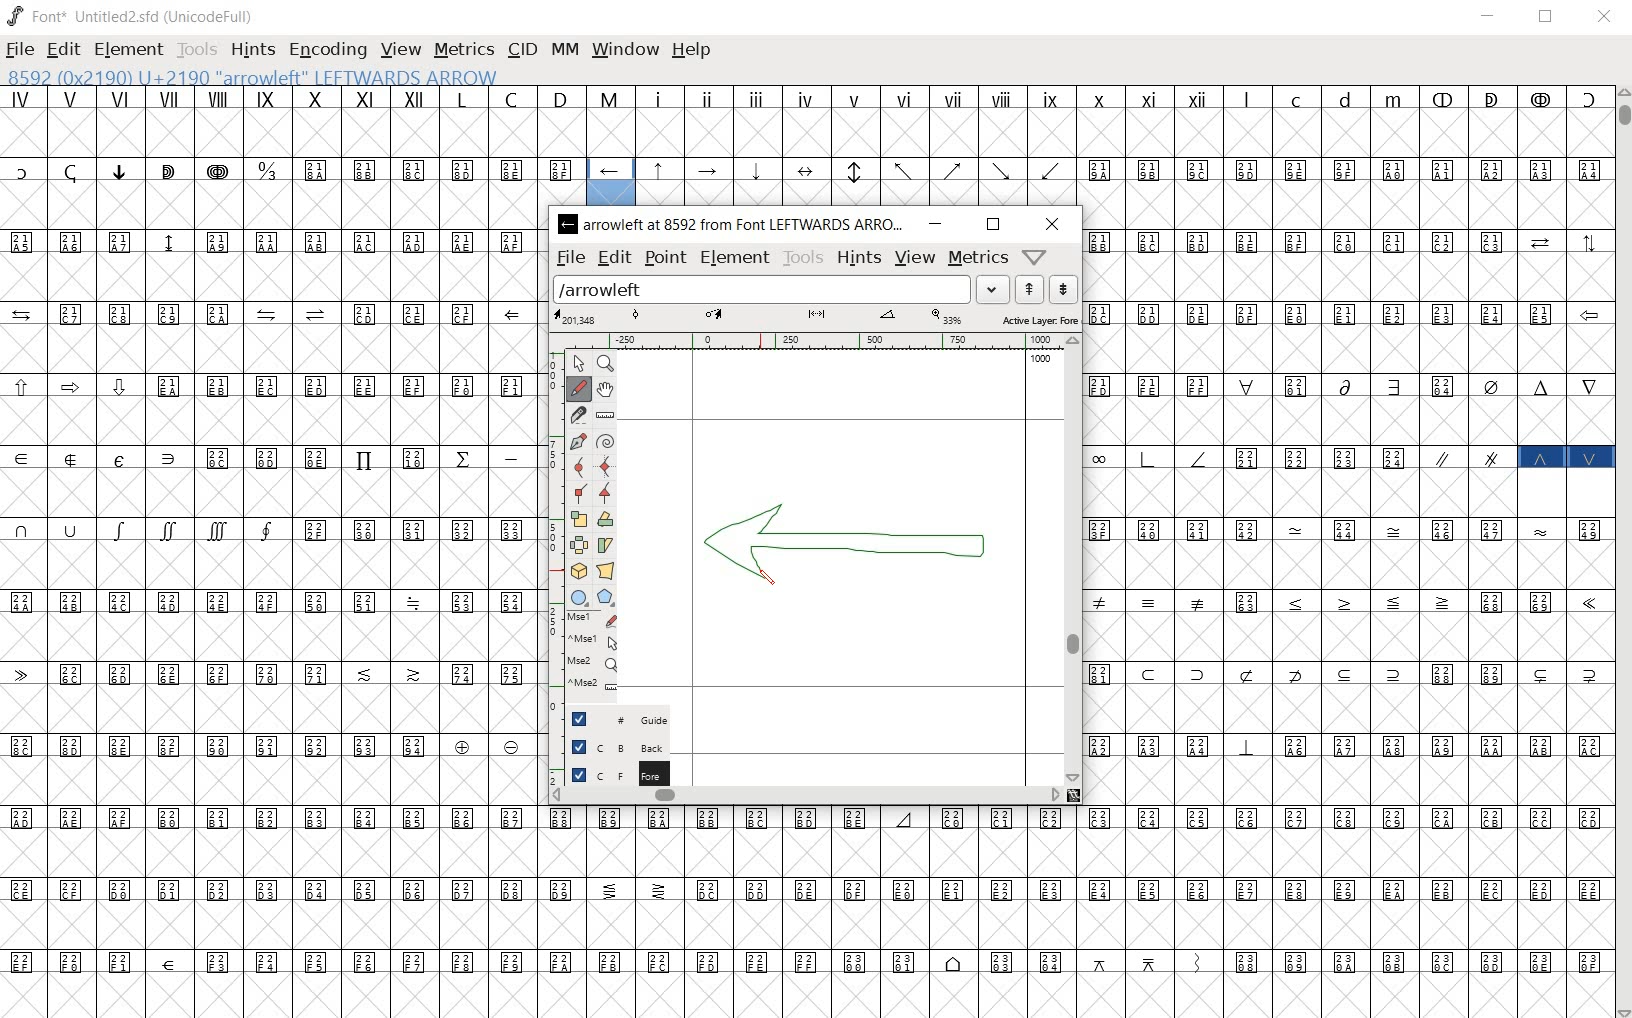 This screenshot has width=1632, height=1018. What do you see at coordinates (604, 569) in the screenshot?
I see `perform a perspective transformation on the selection` at bounding box center [604, 569].